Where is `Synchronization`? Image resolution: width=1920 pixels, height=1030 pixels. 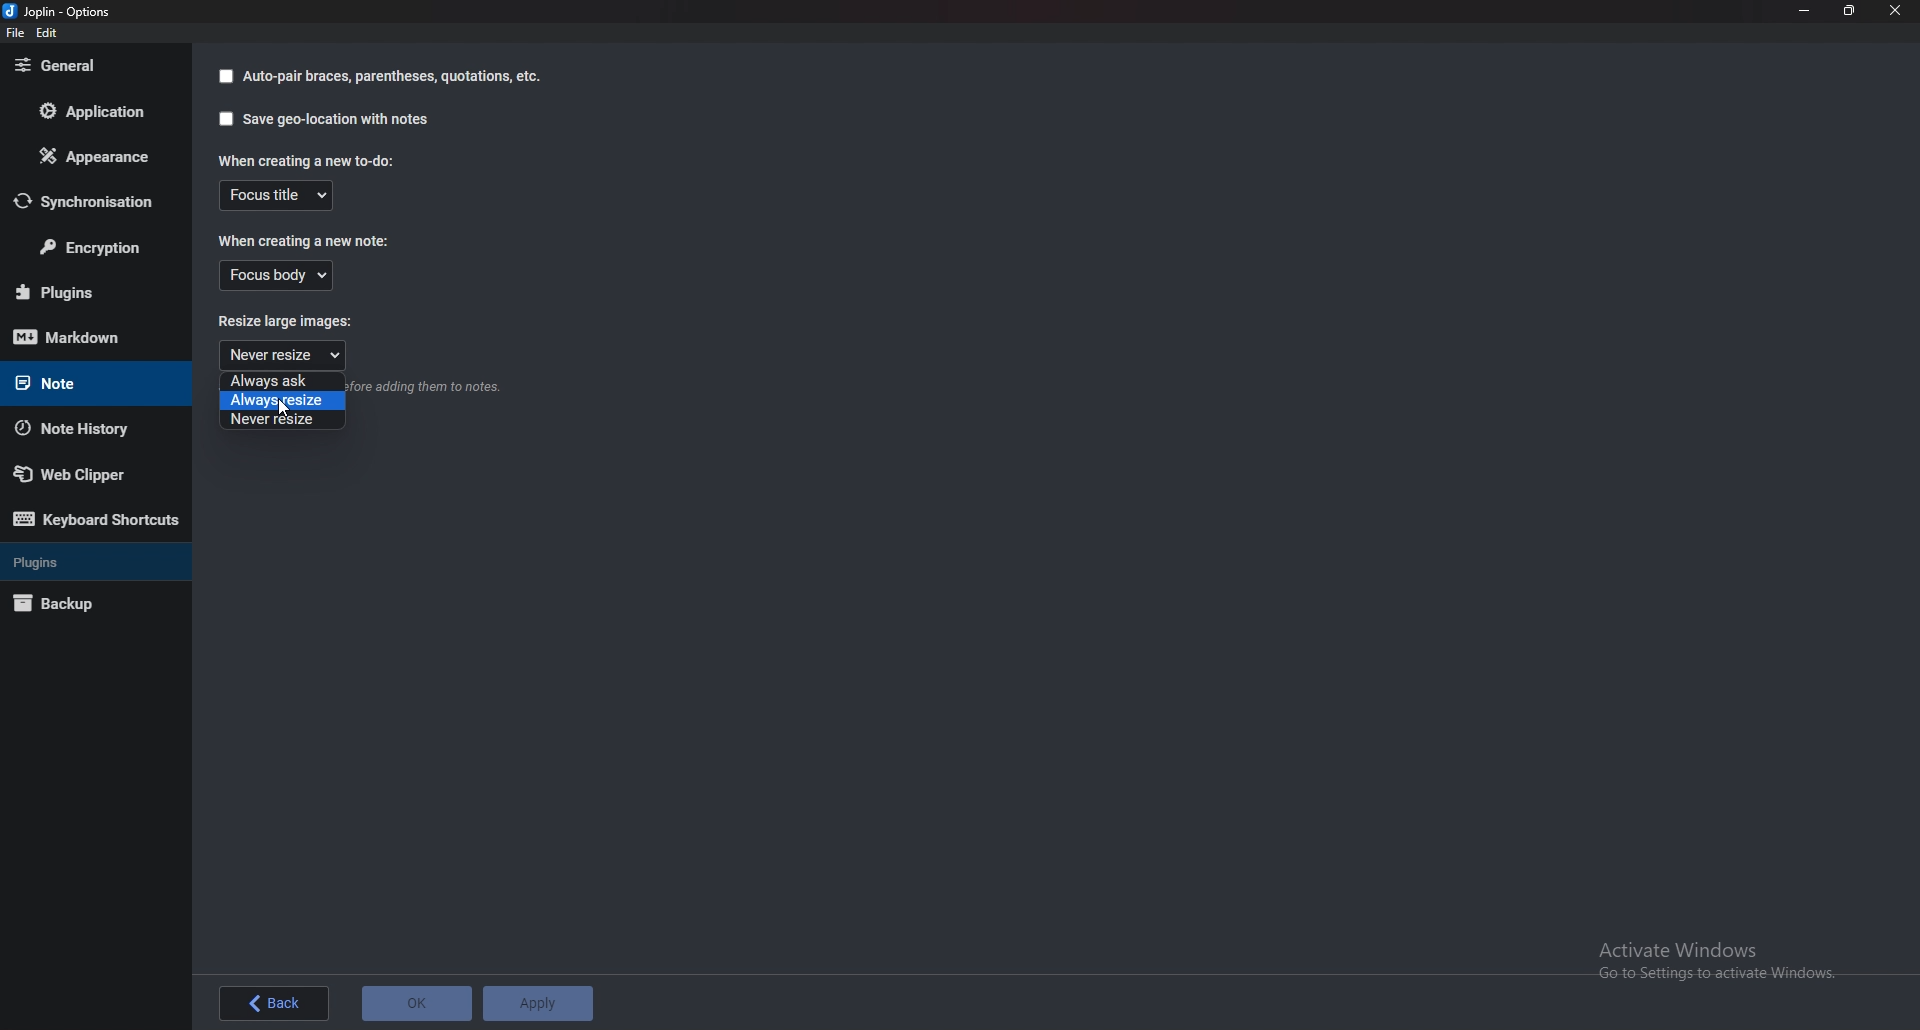
Synchronization is located at coordinates (86, 201).